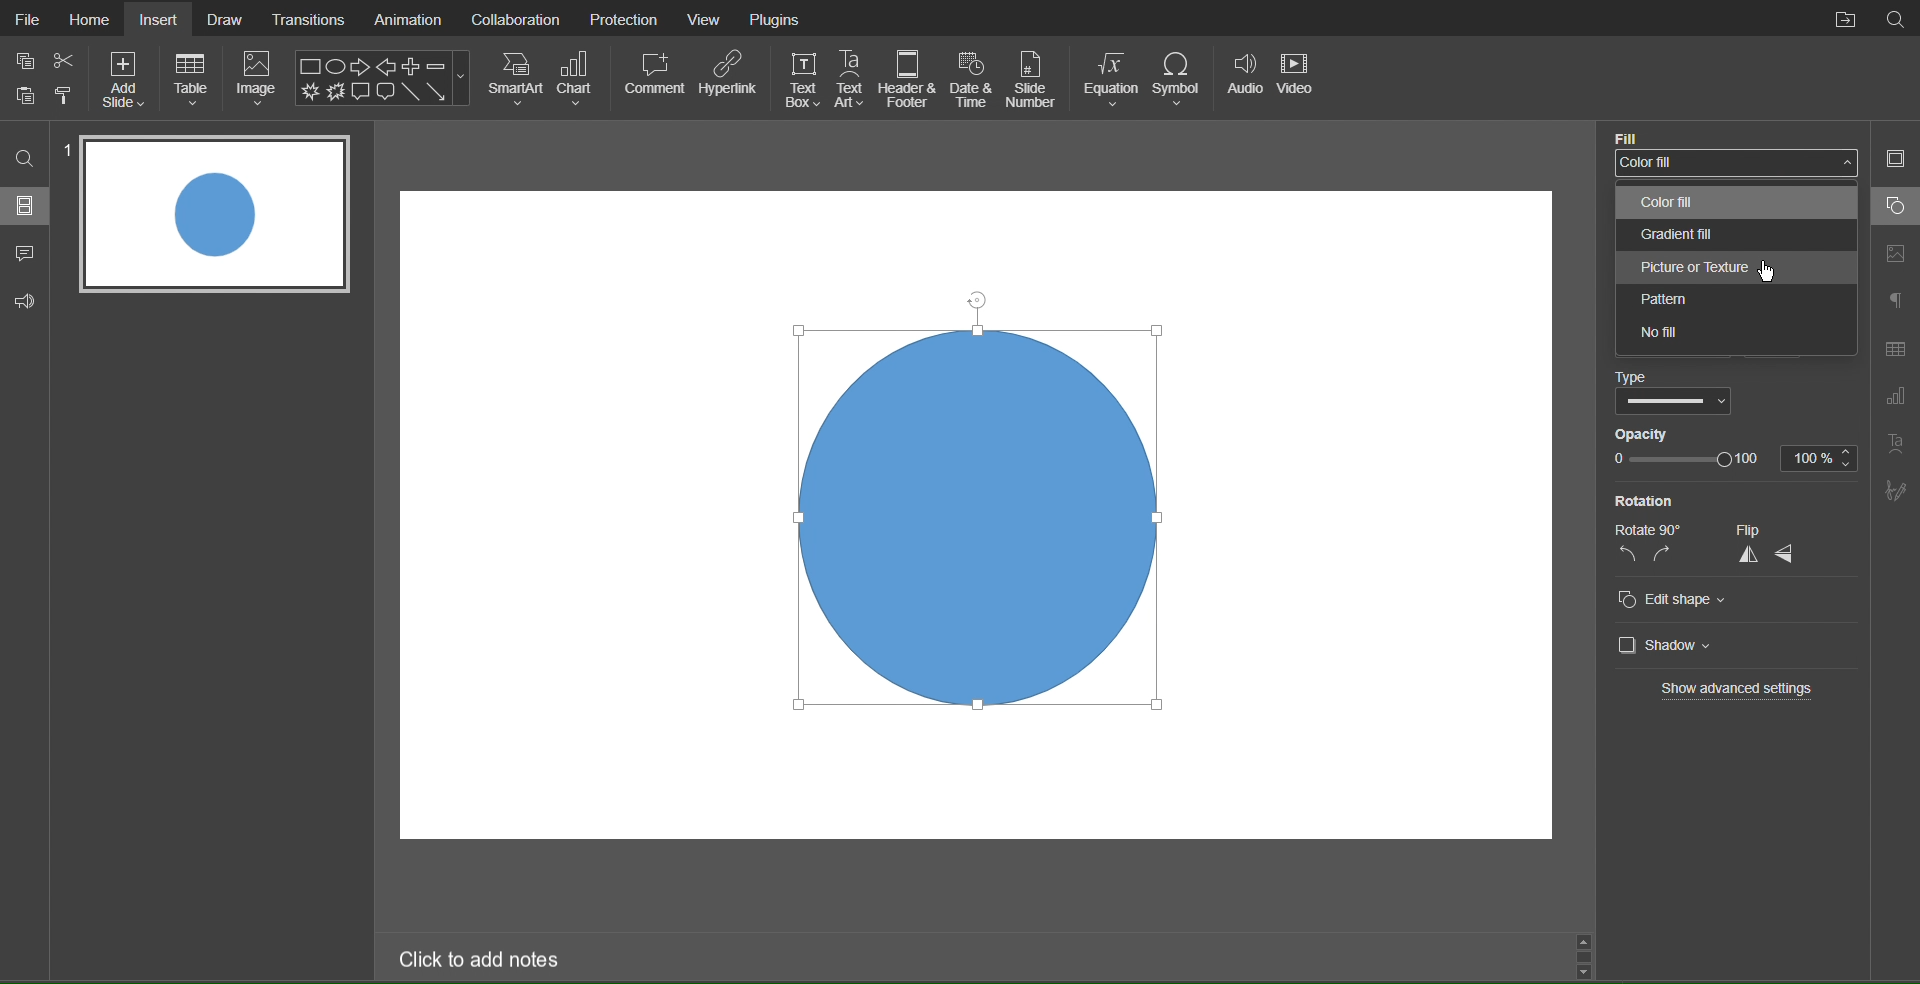 The width and height of the screenshot is (1920, 984). What do you see at coordinates (729, 78) in the screenshot?
I see `Hyperlink` at bounding box center [729, 78].